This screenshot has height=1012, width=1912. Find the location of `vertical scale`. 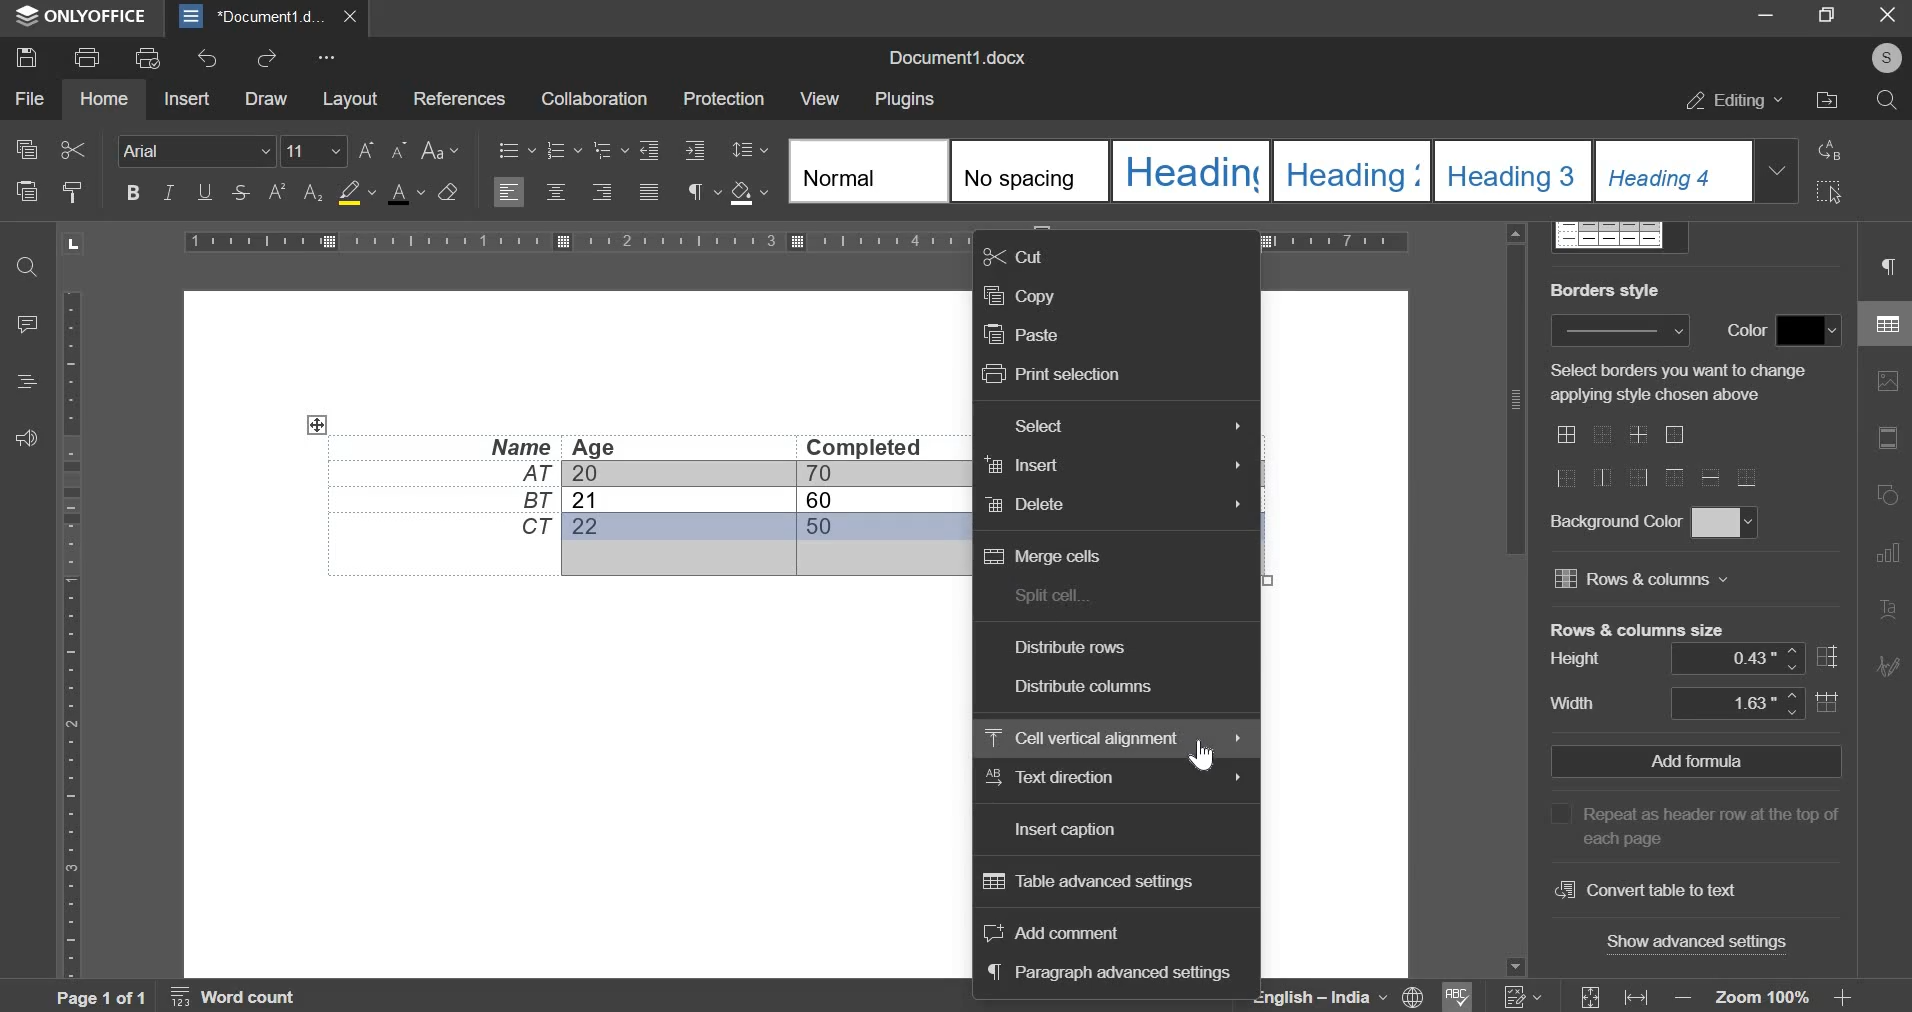

vertical scale is located at coordinates (800, 239).